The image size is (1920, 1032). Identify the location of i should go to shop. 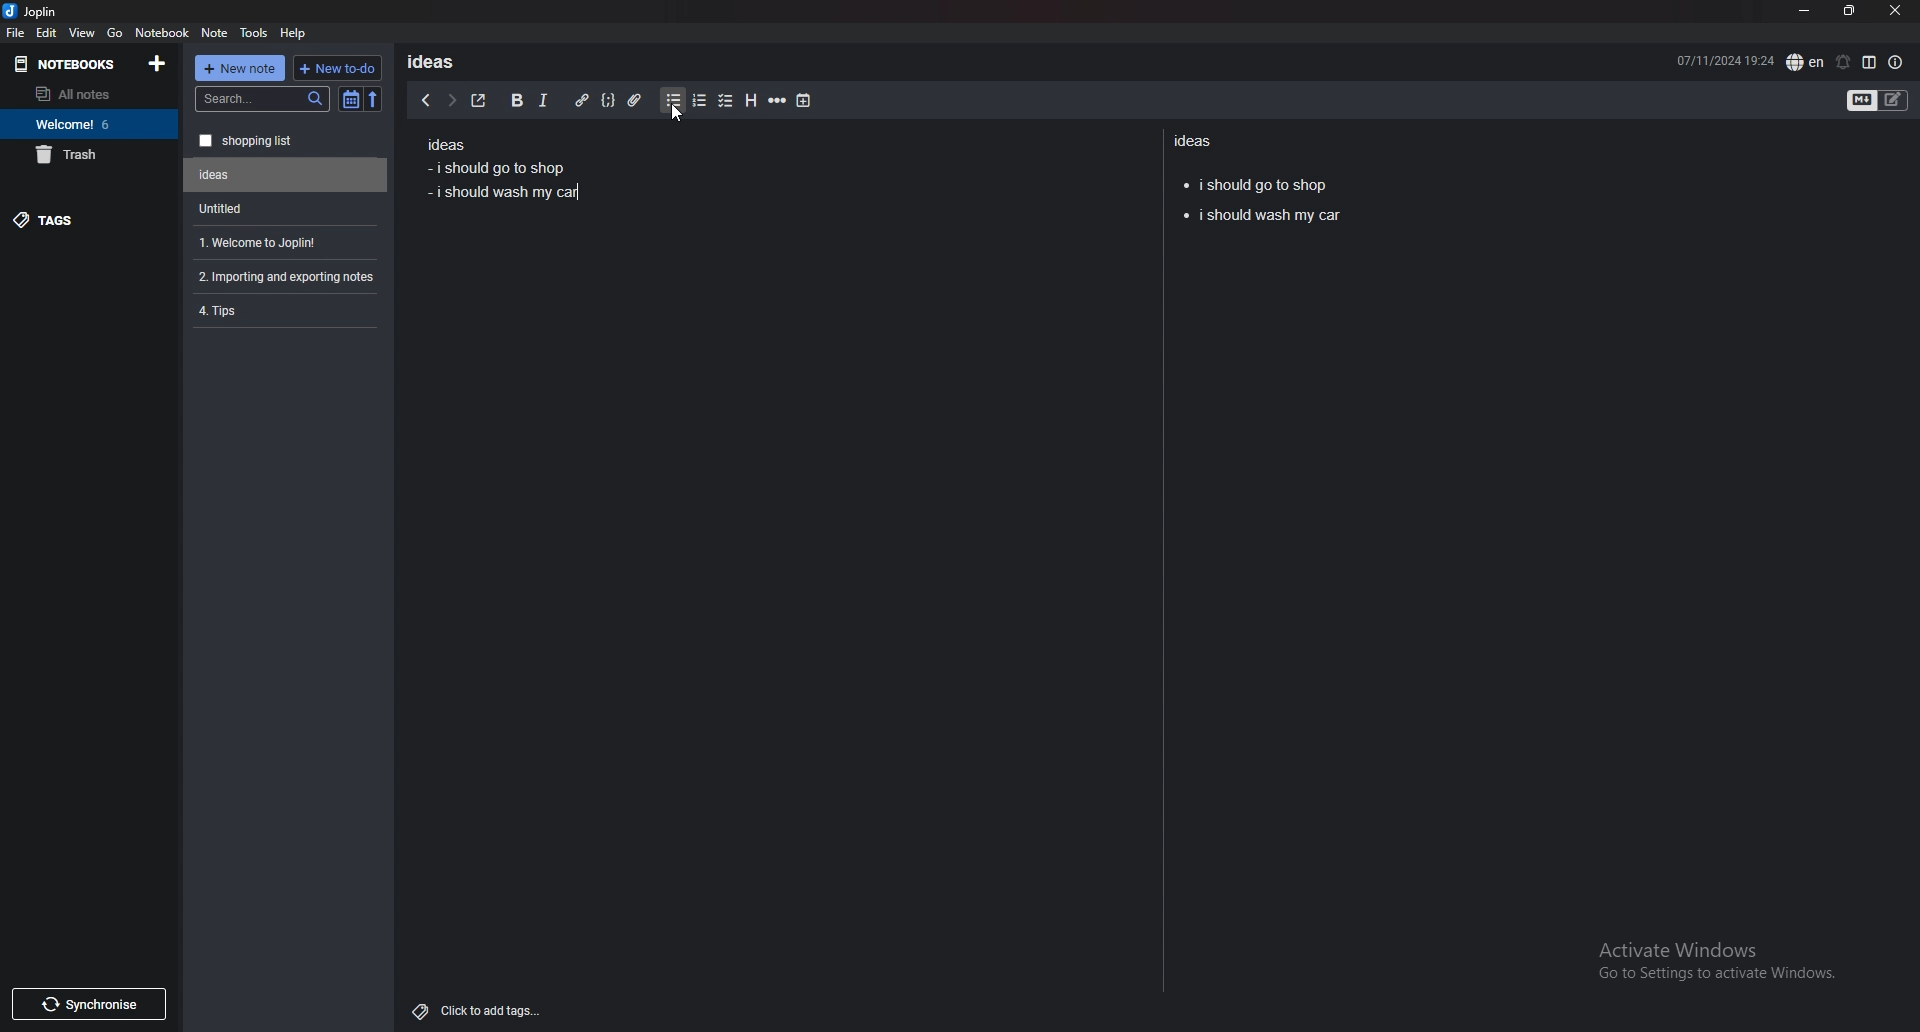
(494, 167).